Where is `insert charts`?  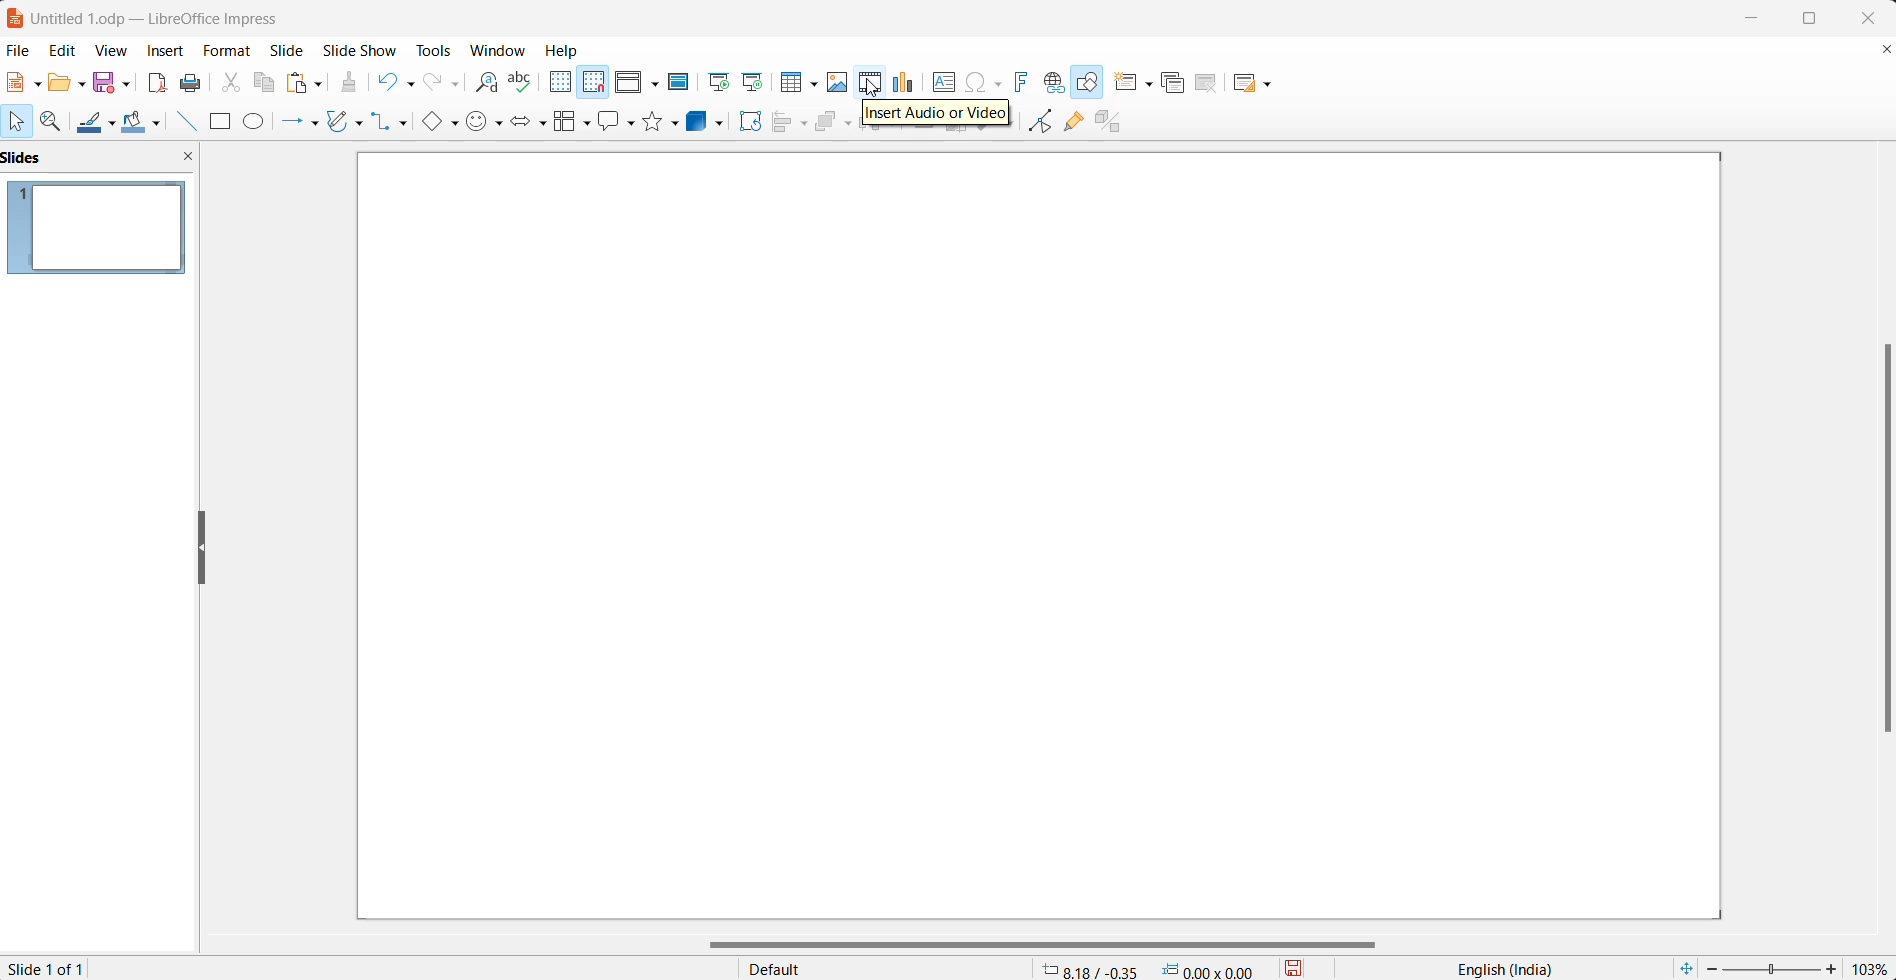 insert charts is located at coordinates (906, 80).